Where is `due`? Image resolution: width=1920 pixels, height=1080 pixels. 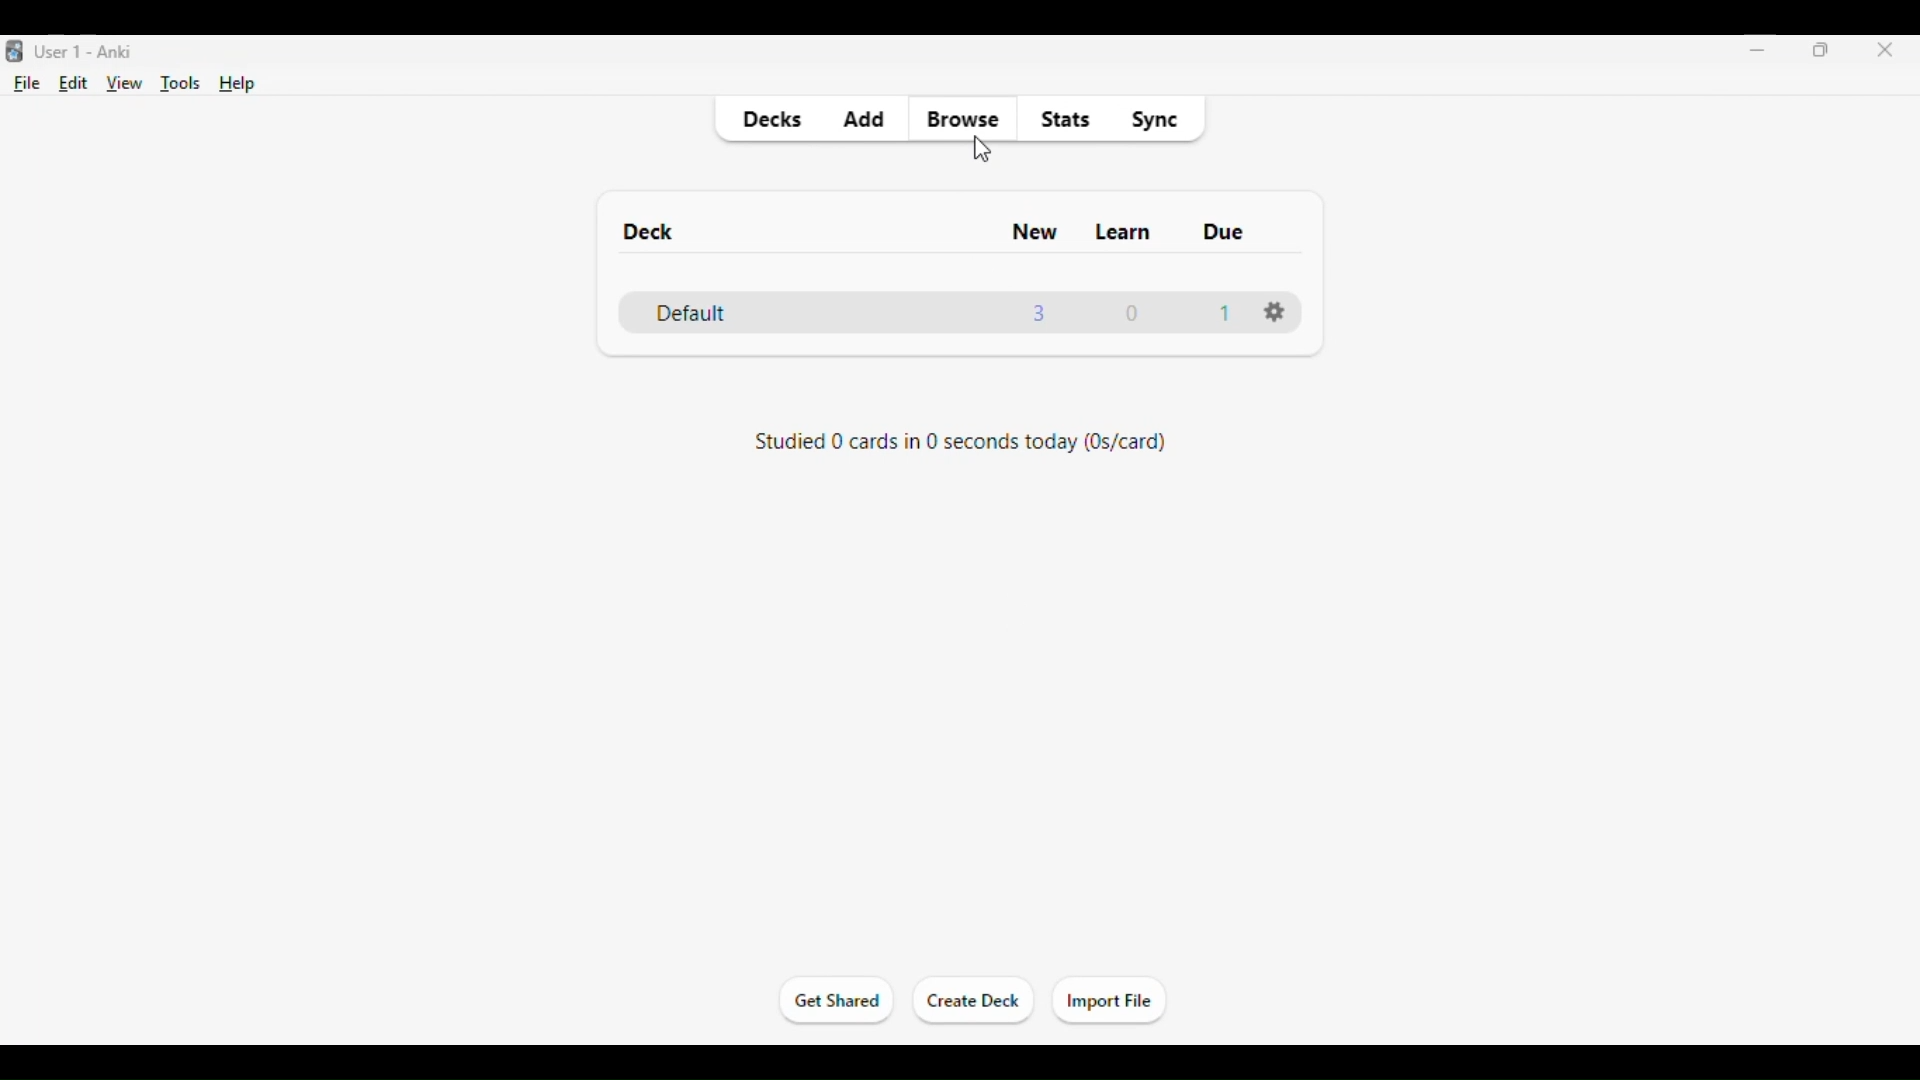
due is located at coordinates (1223, 231).